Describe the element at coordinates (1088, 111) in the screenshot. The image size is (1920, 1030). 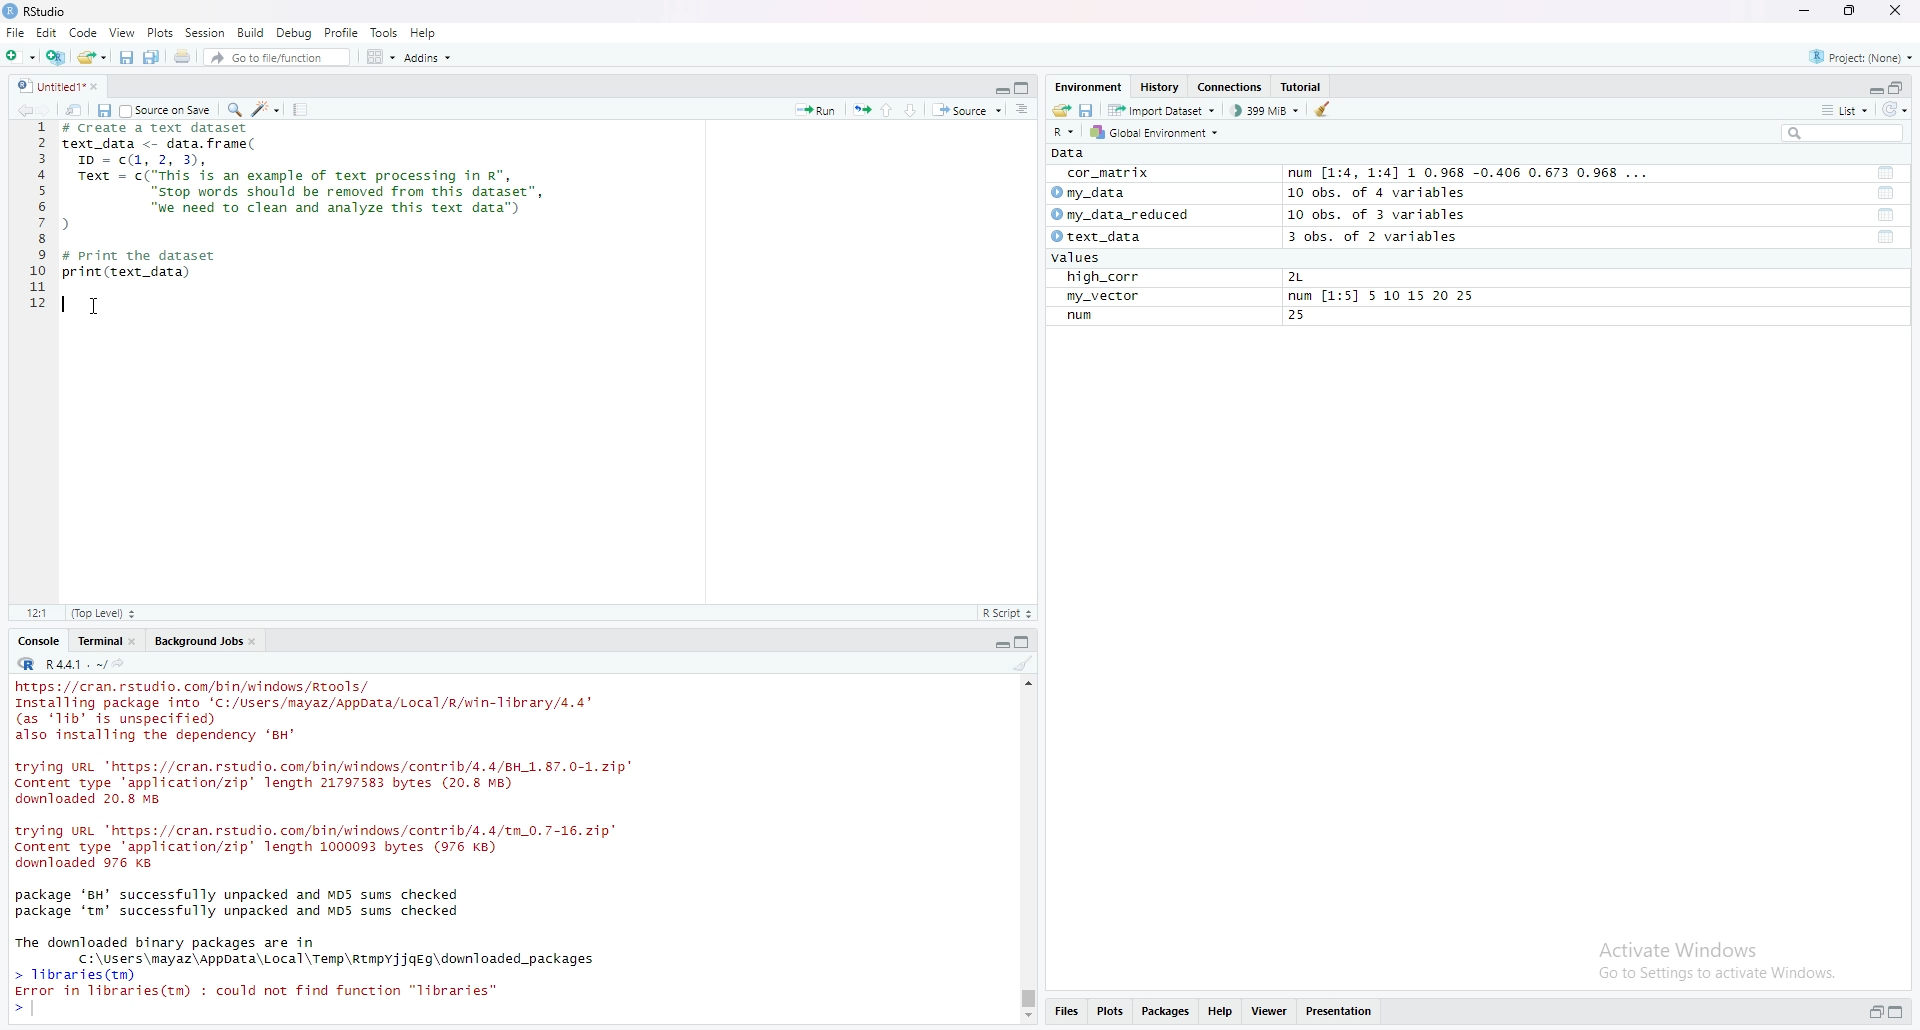
I see `save workspace` at that location.